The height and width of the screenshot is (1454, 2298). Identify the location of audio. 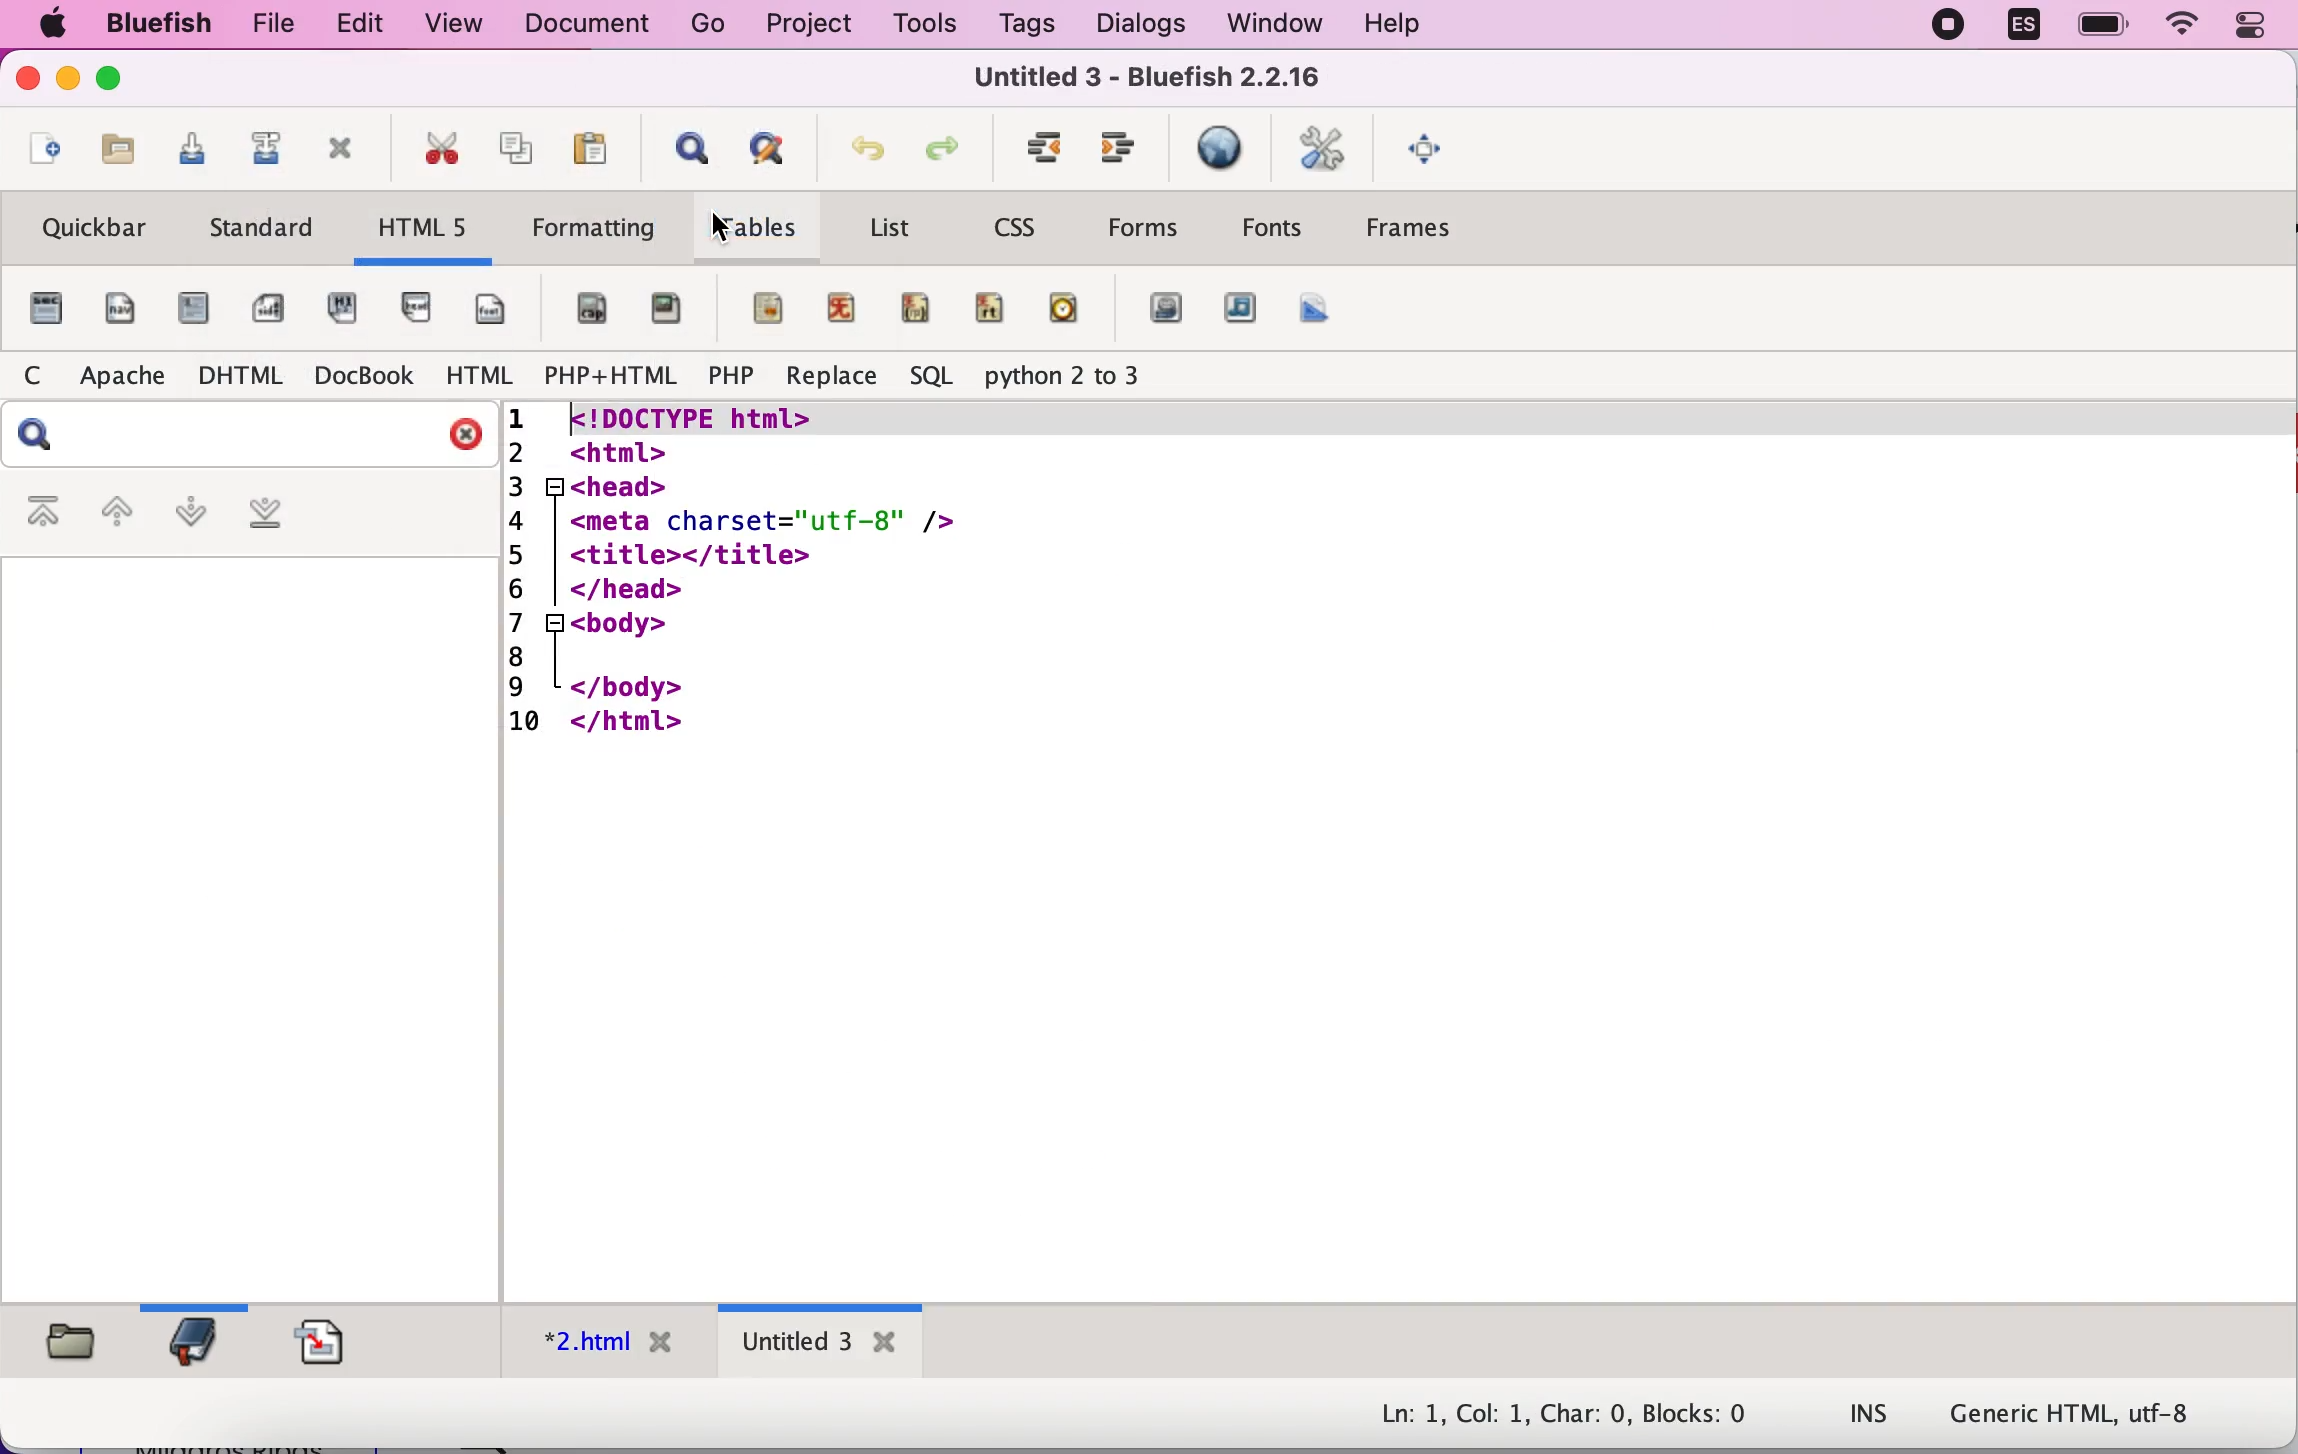
(1241, 312).